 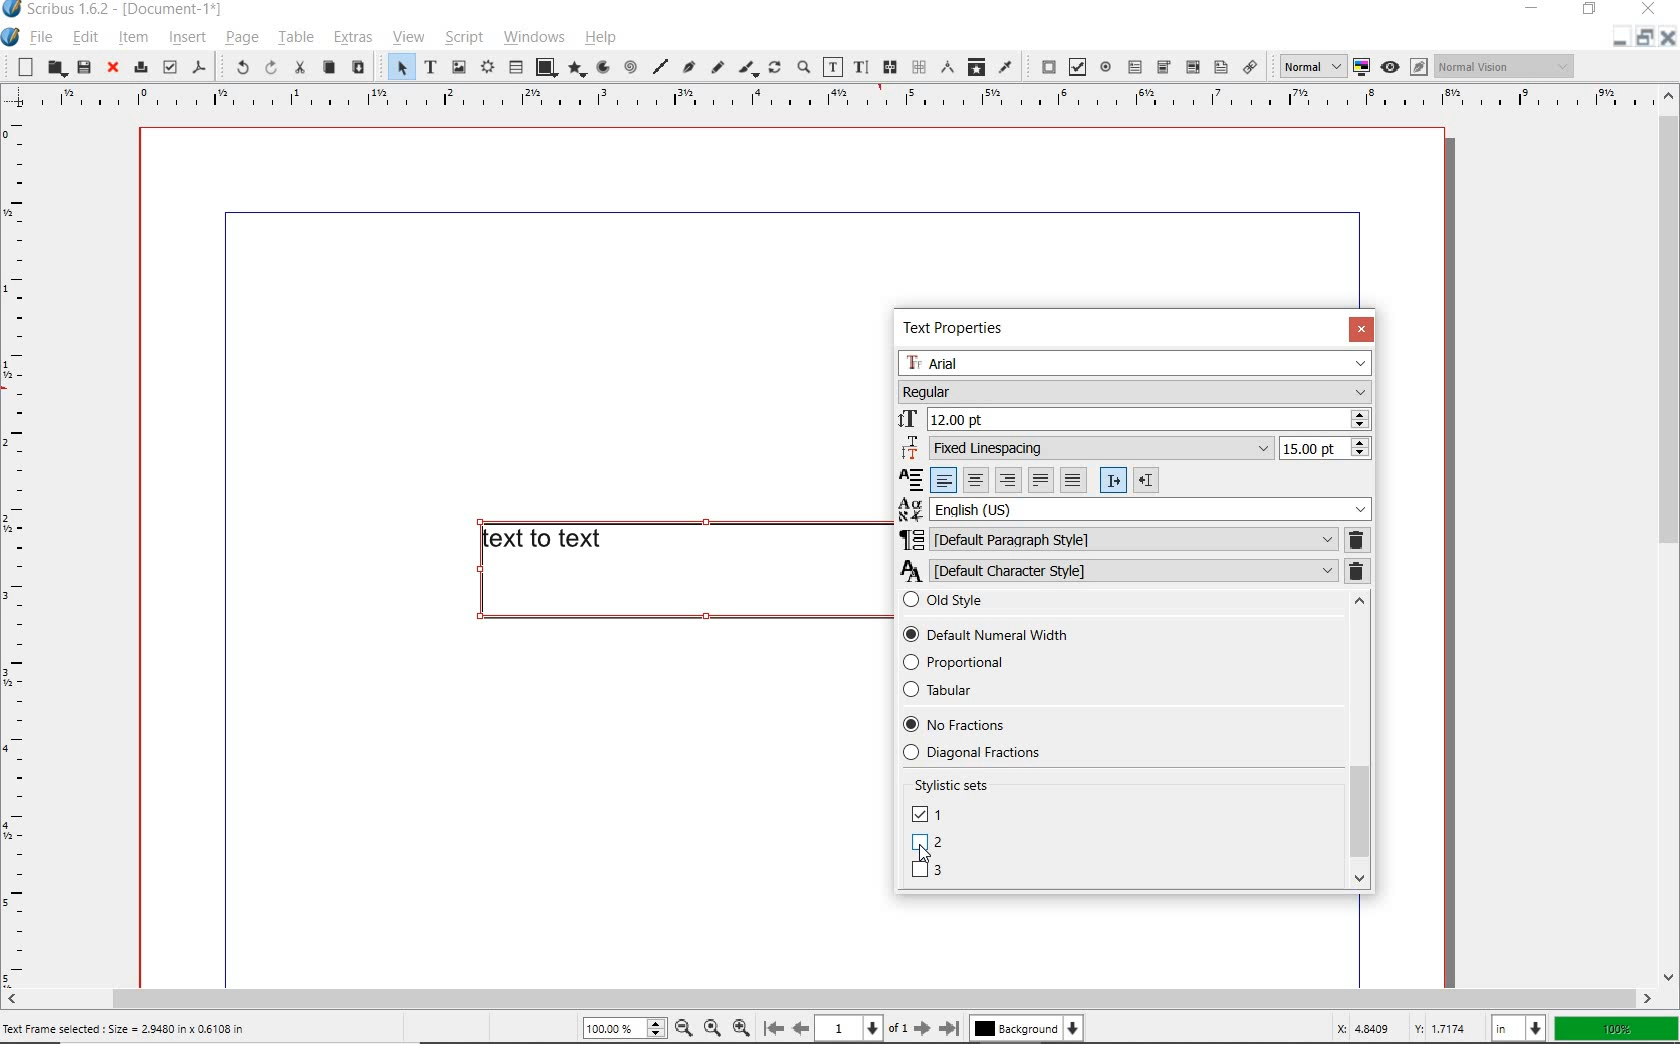 I want to click on Background, so click(x=1028, y=1030).